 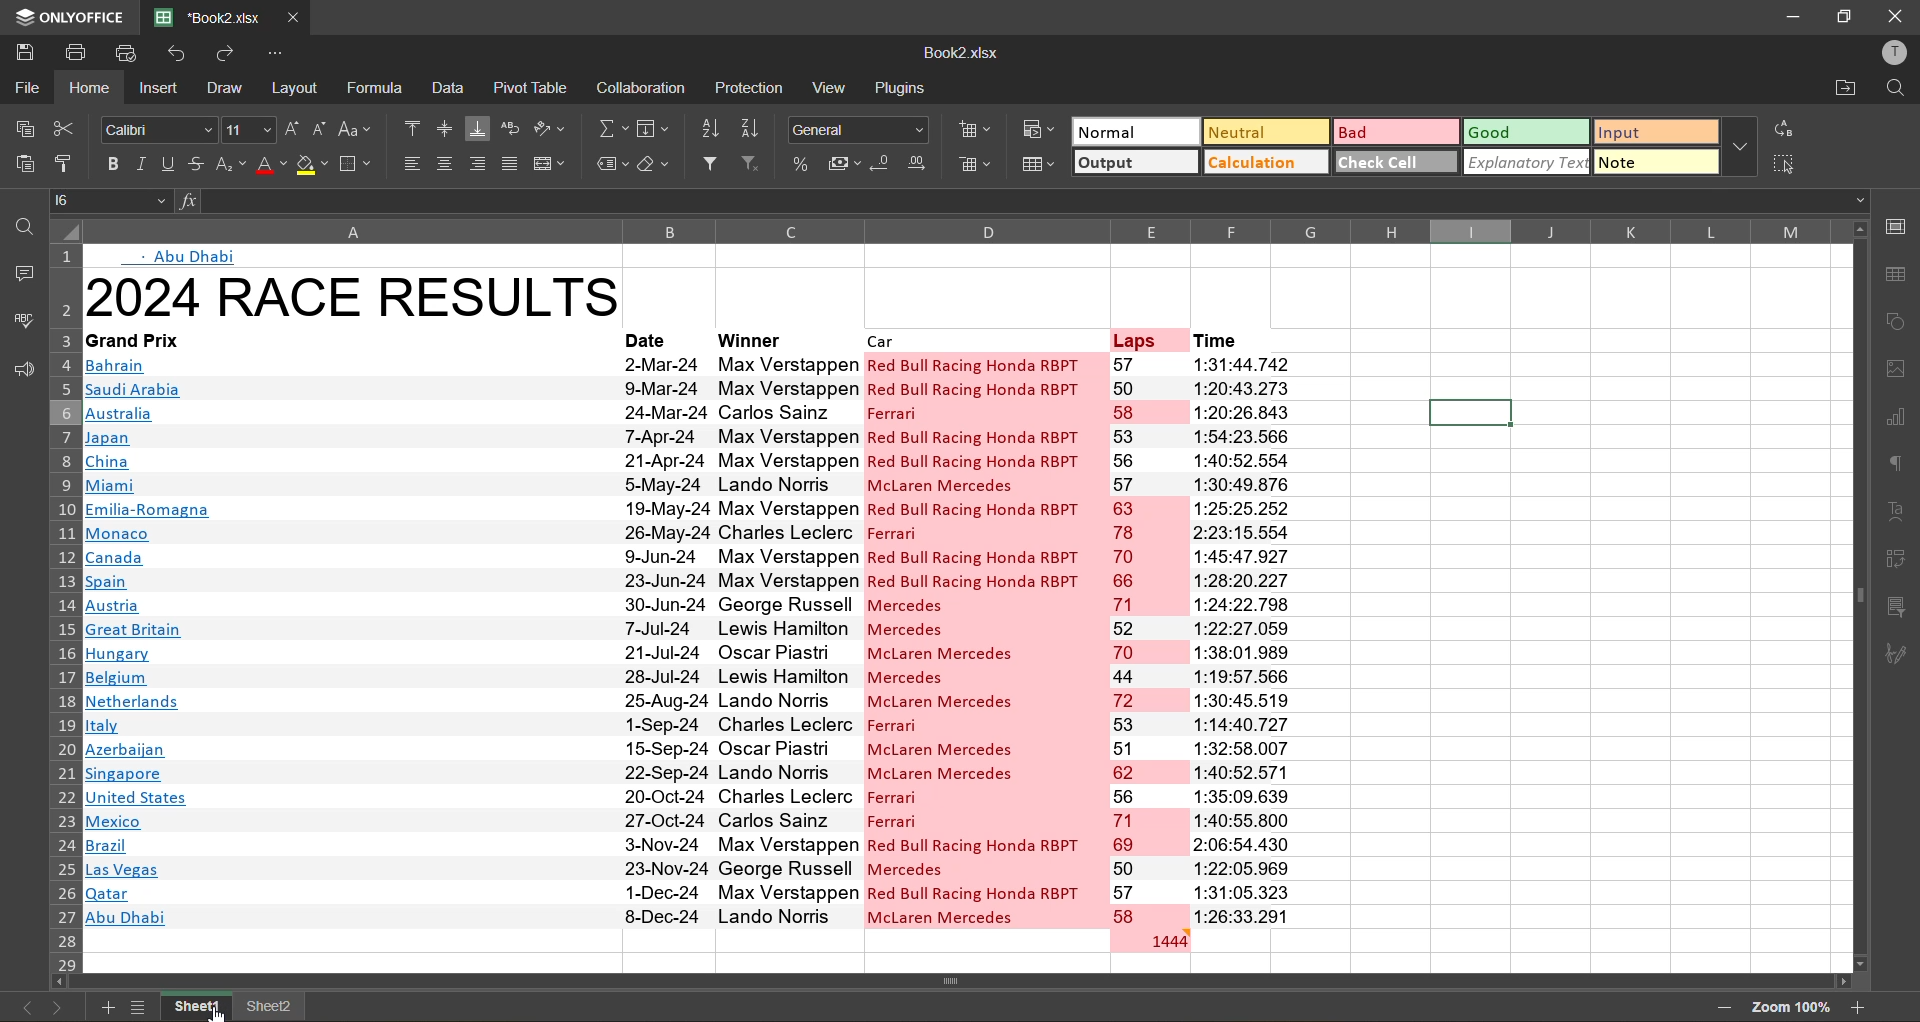 What do you see at coordinates (1901, 655) in the screenshot?
I see `signature` at bounding box center [1901, 655].